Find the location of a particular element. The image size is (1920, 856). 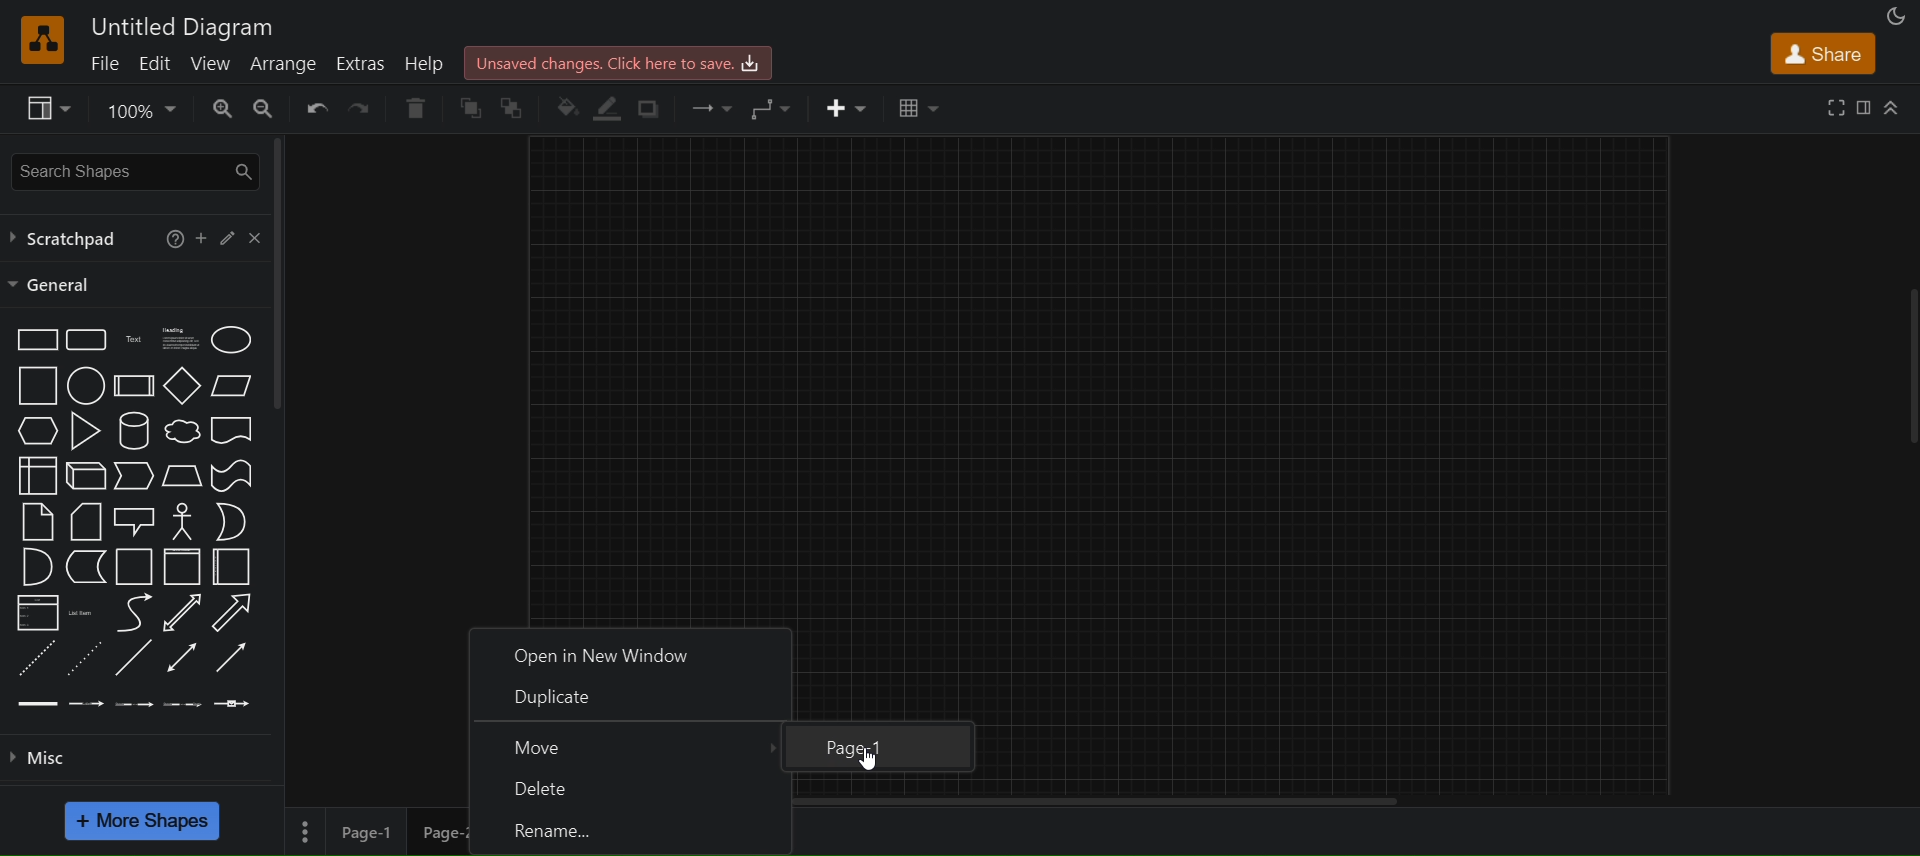

move is located at coordinates (627, 743).